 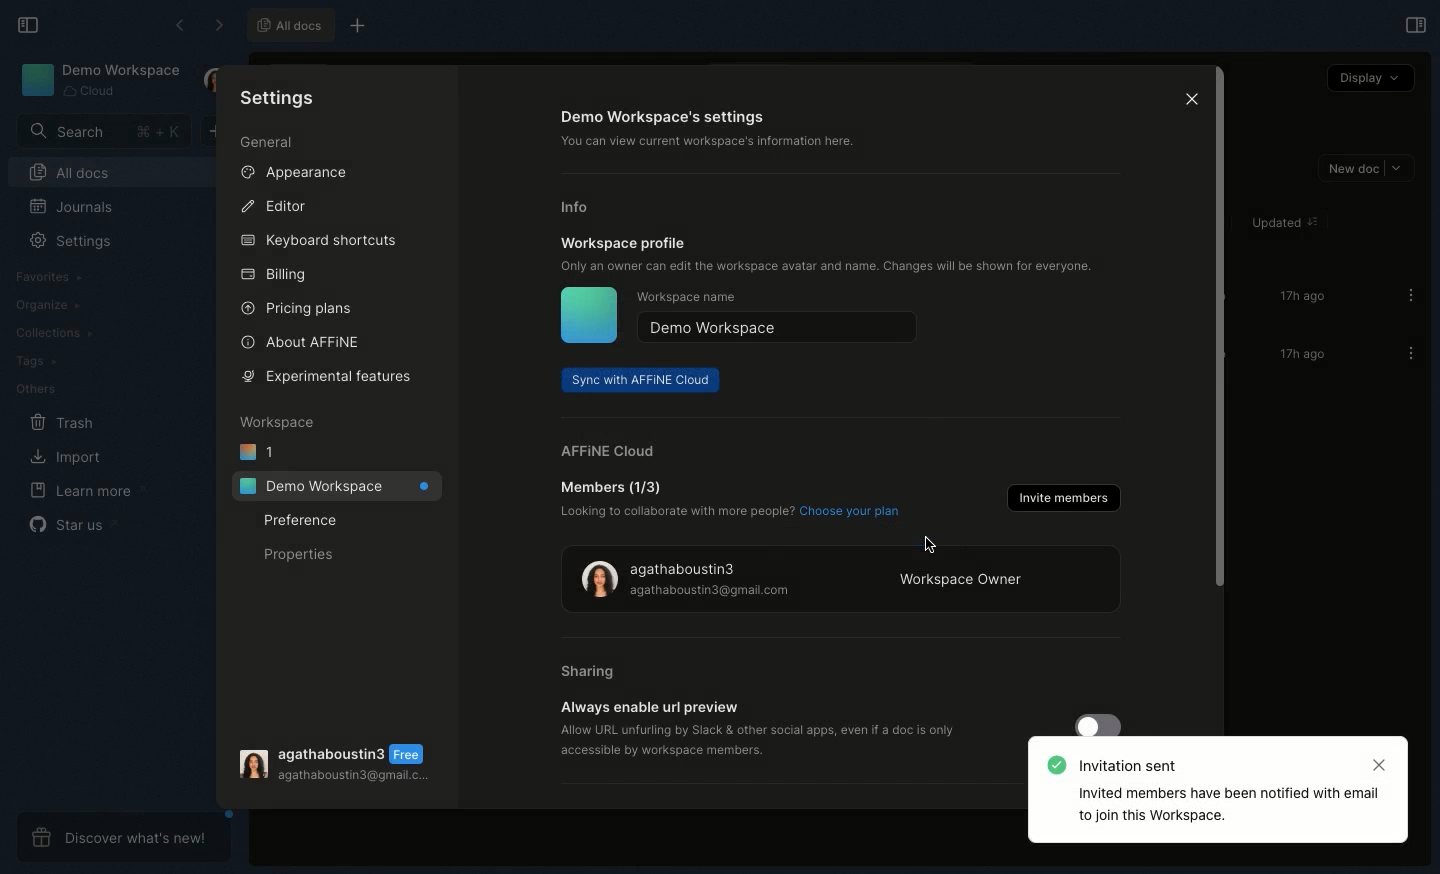 What do you see at coordinates (1299, 355) in the screenshot?
I see `17h ago` at bounding box center [1299, 355].